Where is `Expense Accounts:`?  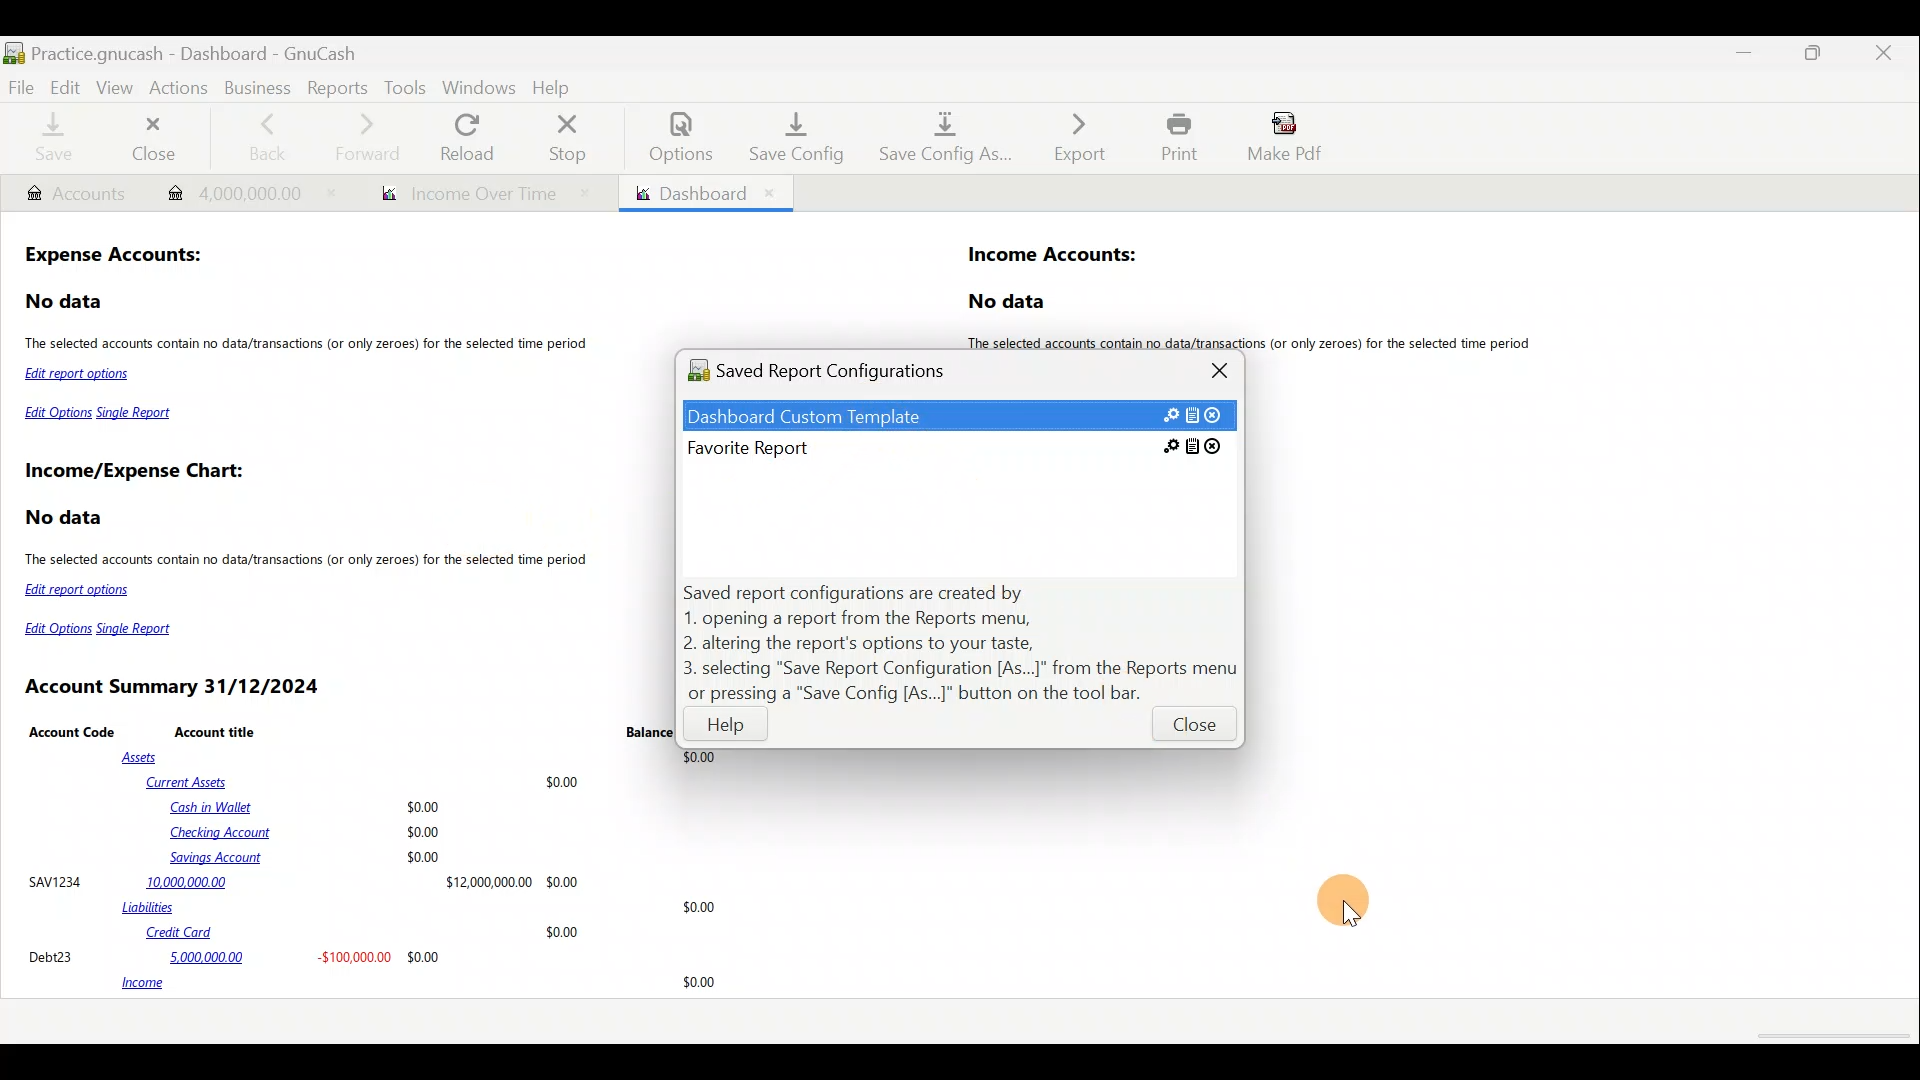
Expense Accounts: is located at coordinates (116, 257).